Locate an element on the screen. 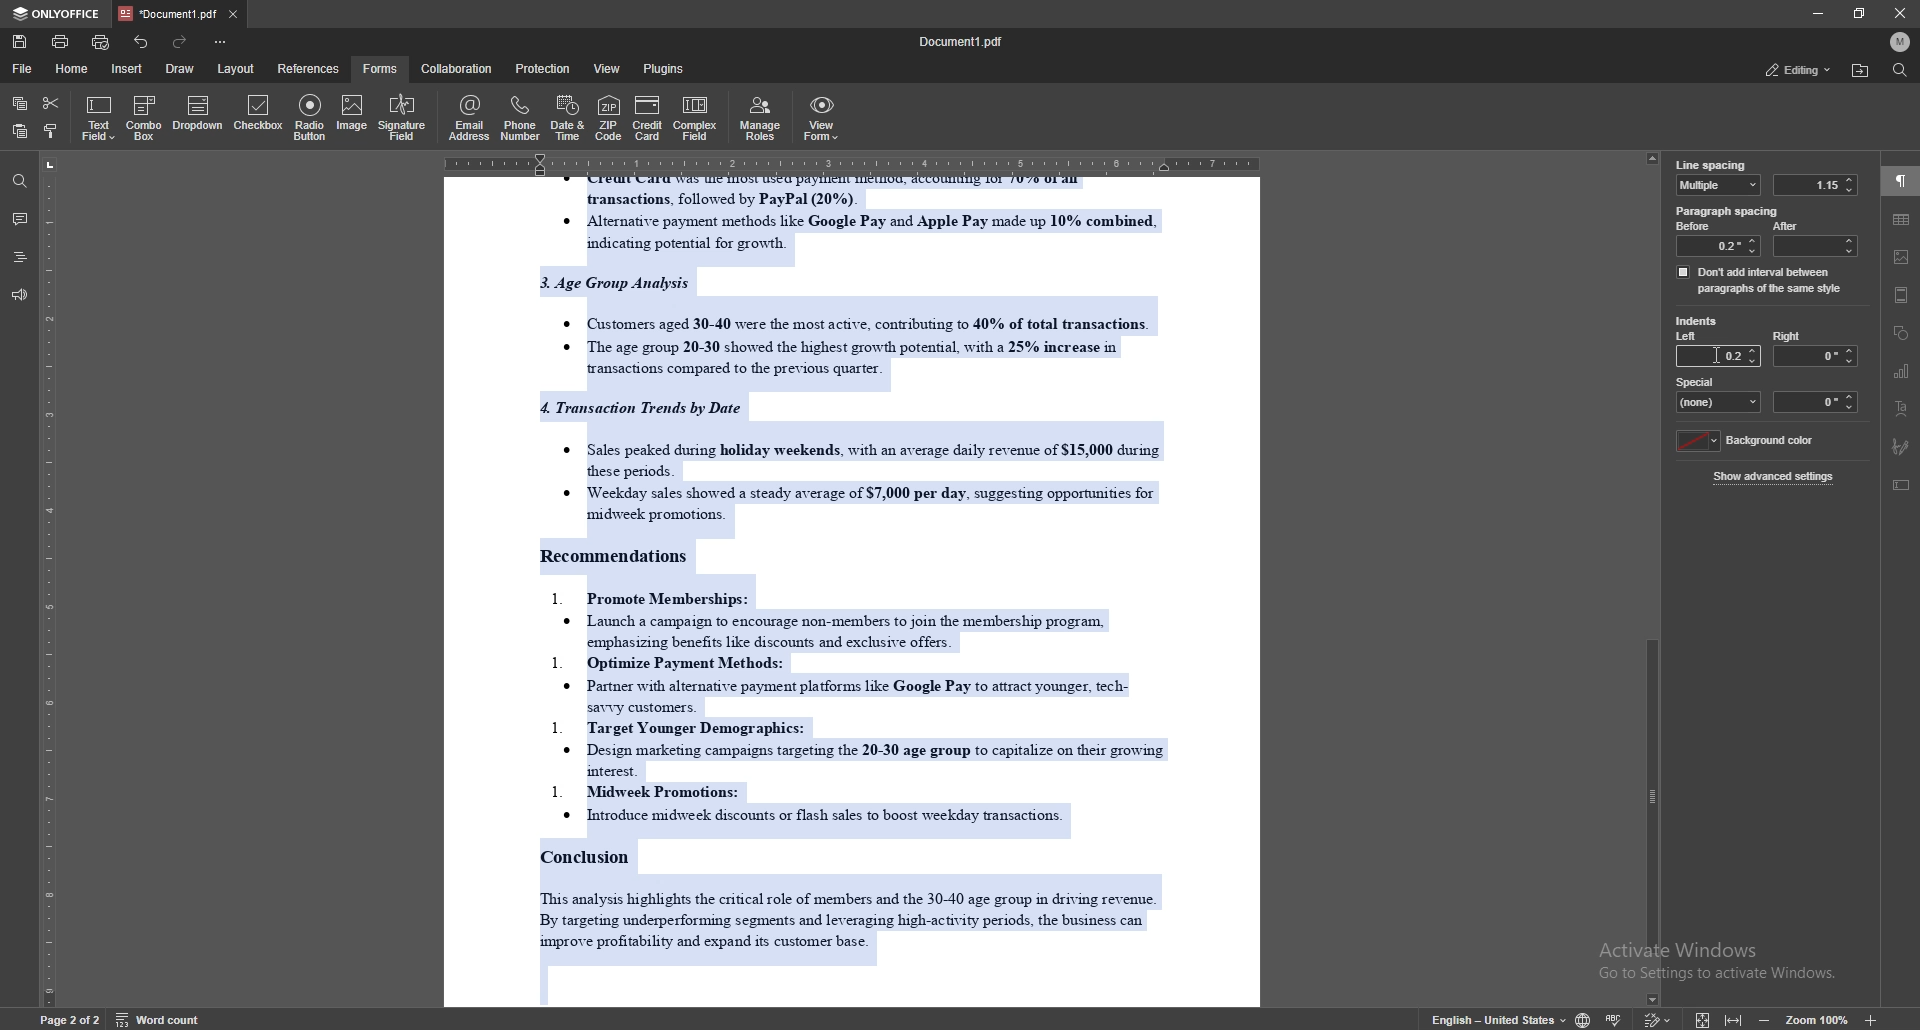 This screenshot has height=1030, width=1920. cut is located at coordinates (51, 103).